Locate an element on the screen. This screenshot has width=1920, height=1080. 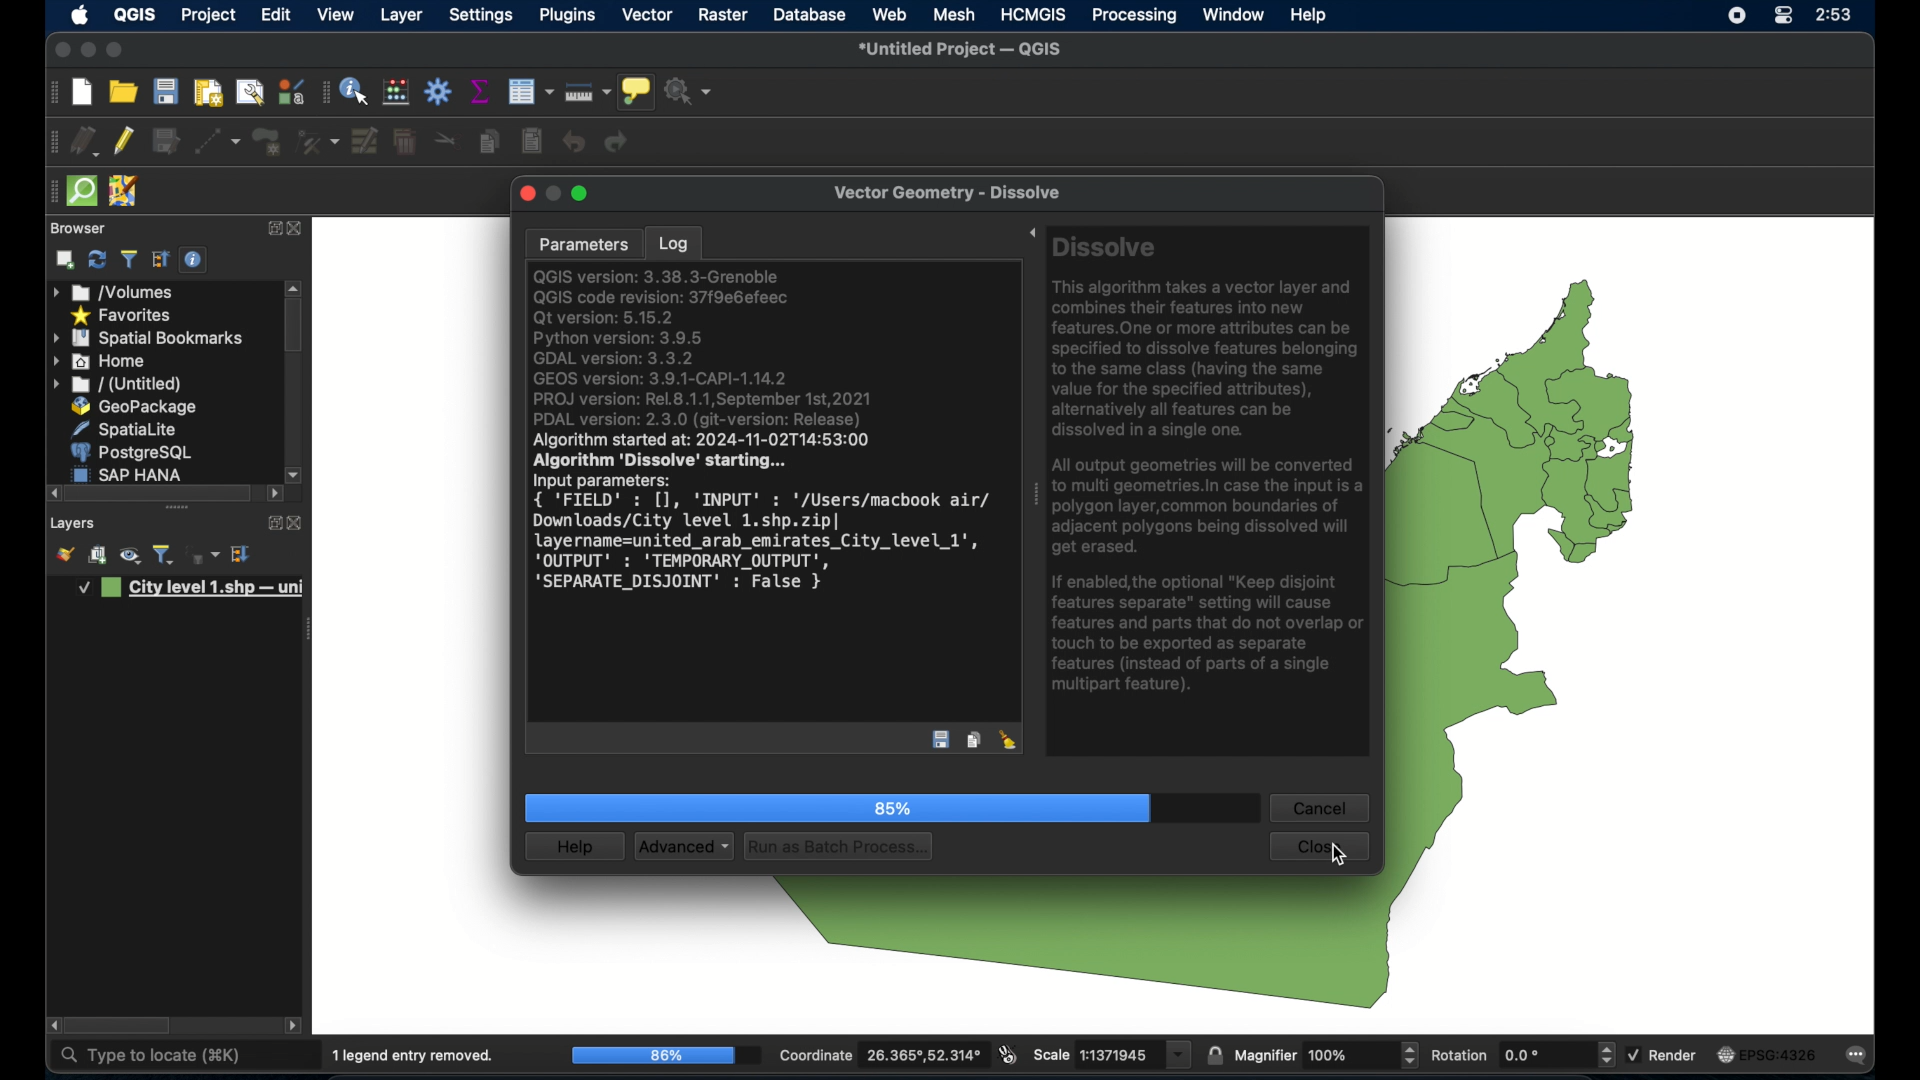
view is located at coordinates (335, 14).